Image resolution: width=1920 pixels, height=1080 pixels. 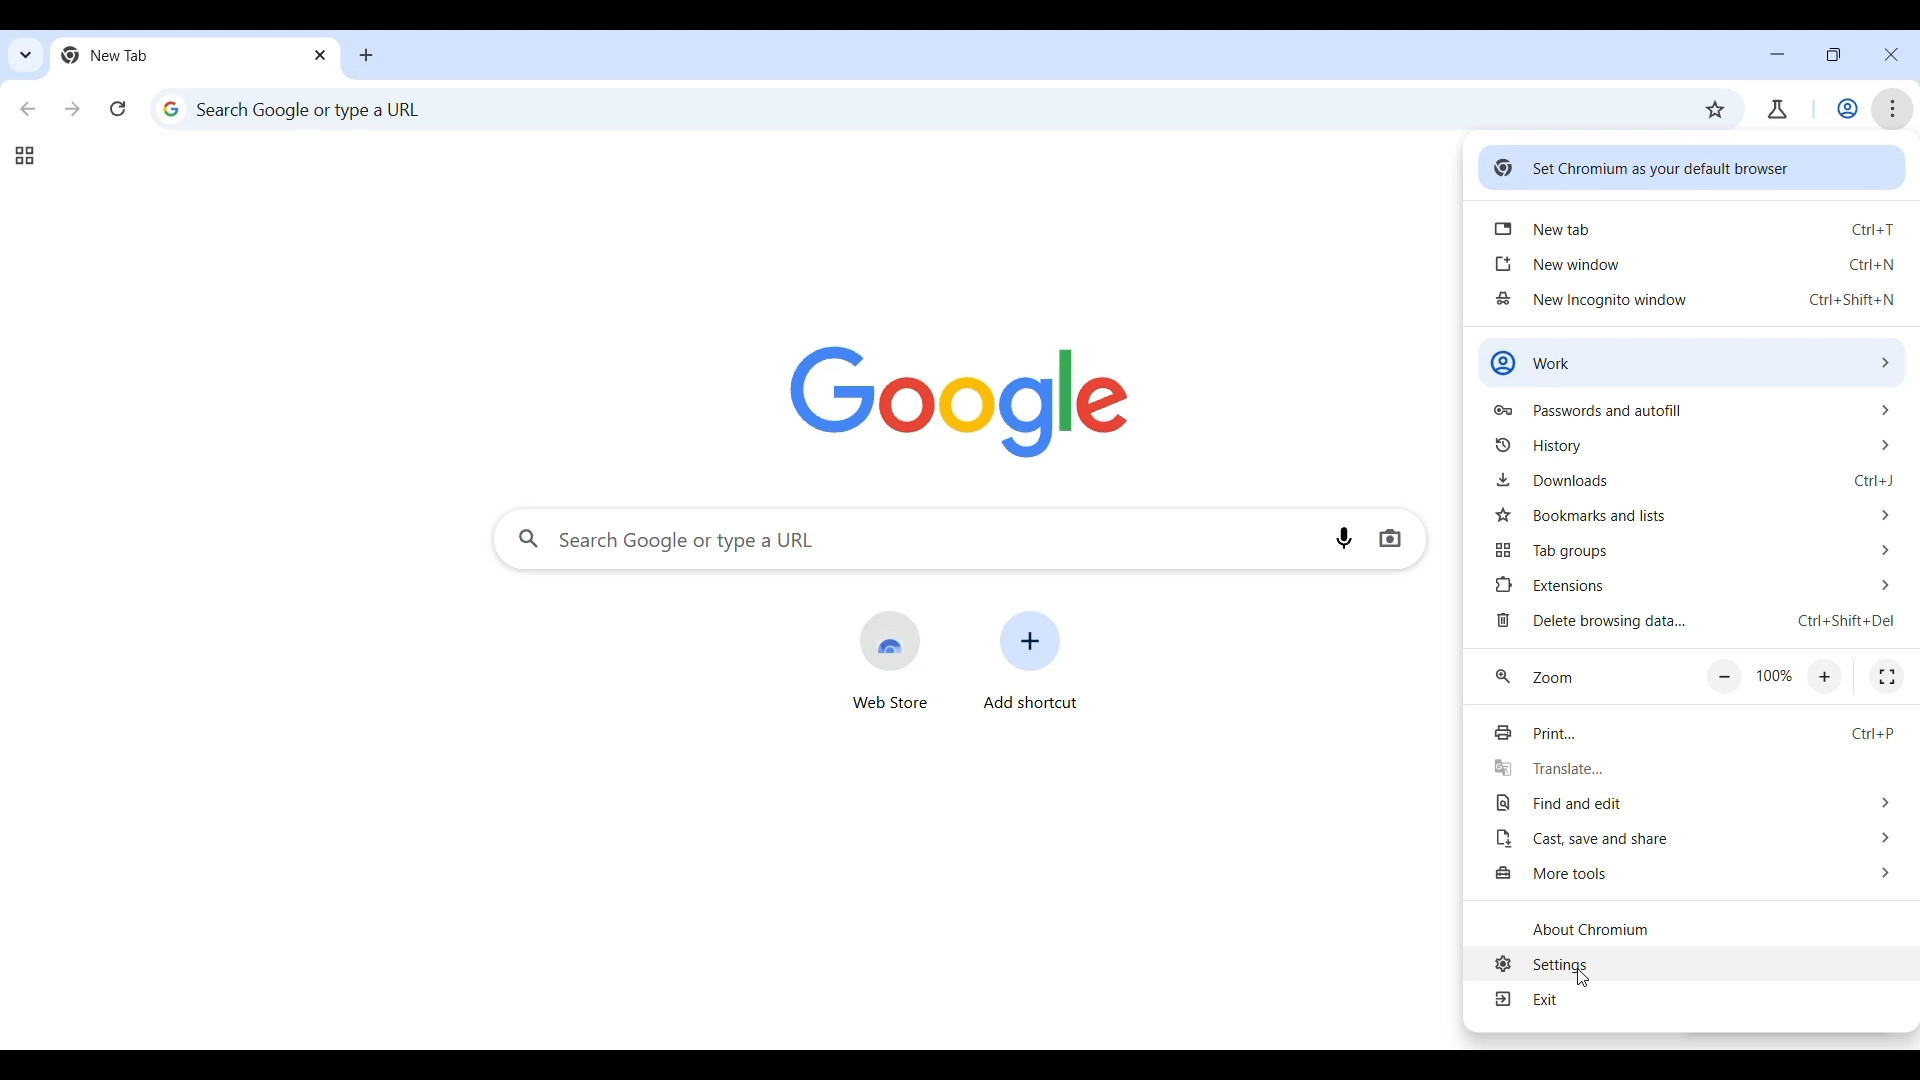 What do you see at coordinates (1694, 839) in the screenshot?
I see `Cast, save and share options` at bounding box center [1694, 839].